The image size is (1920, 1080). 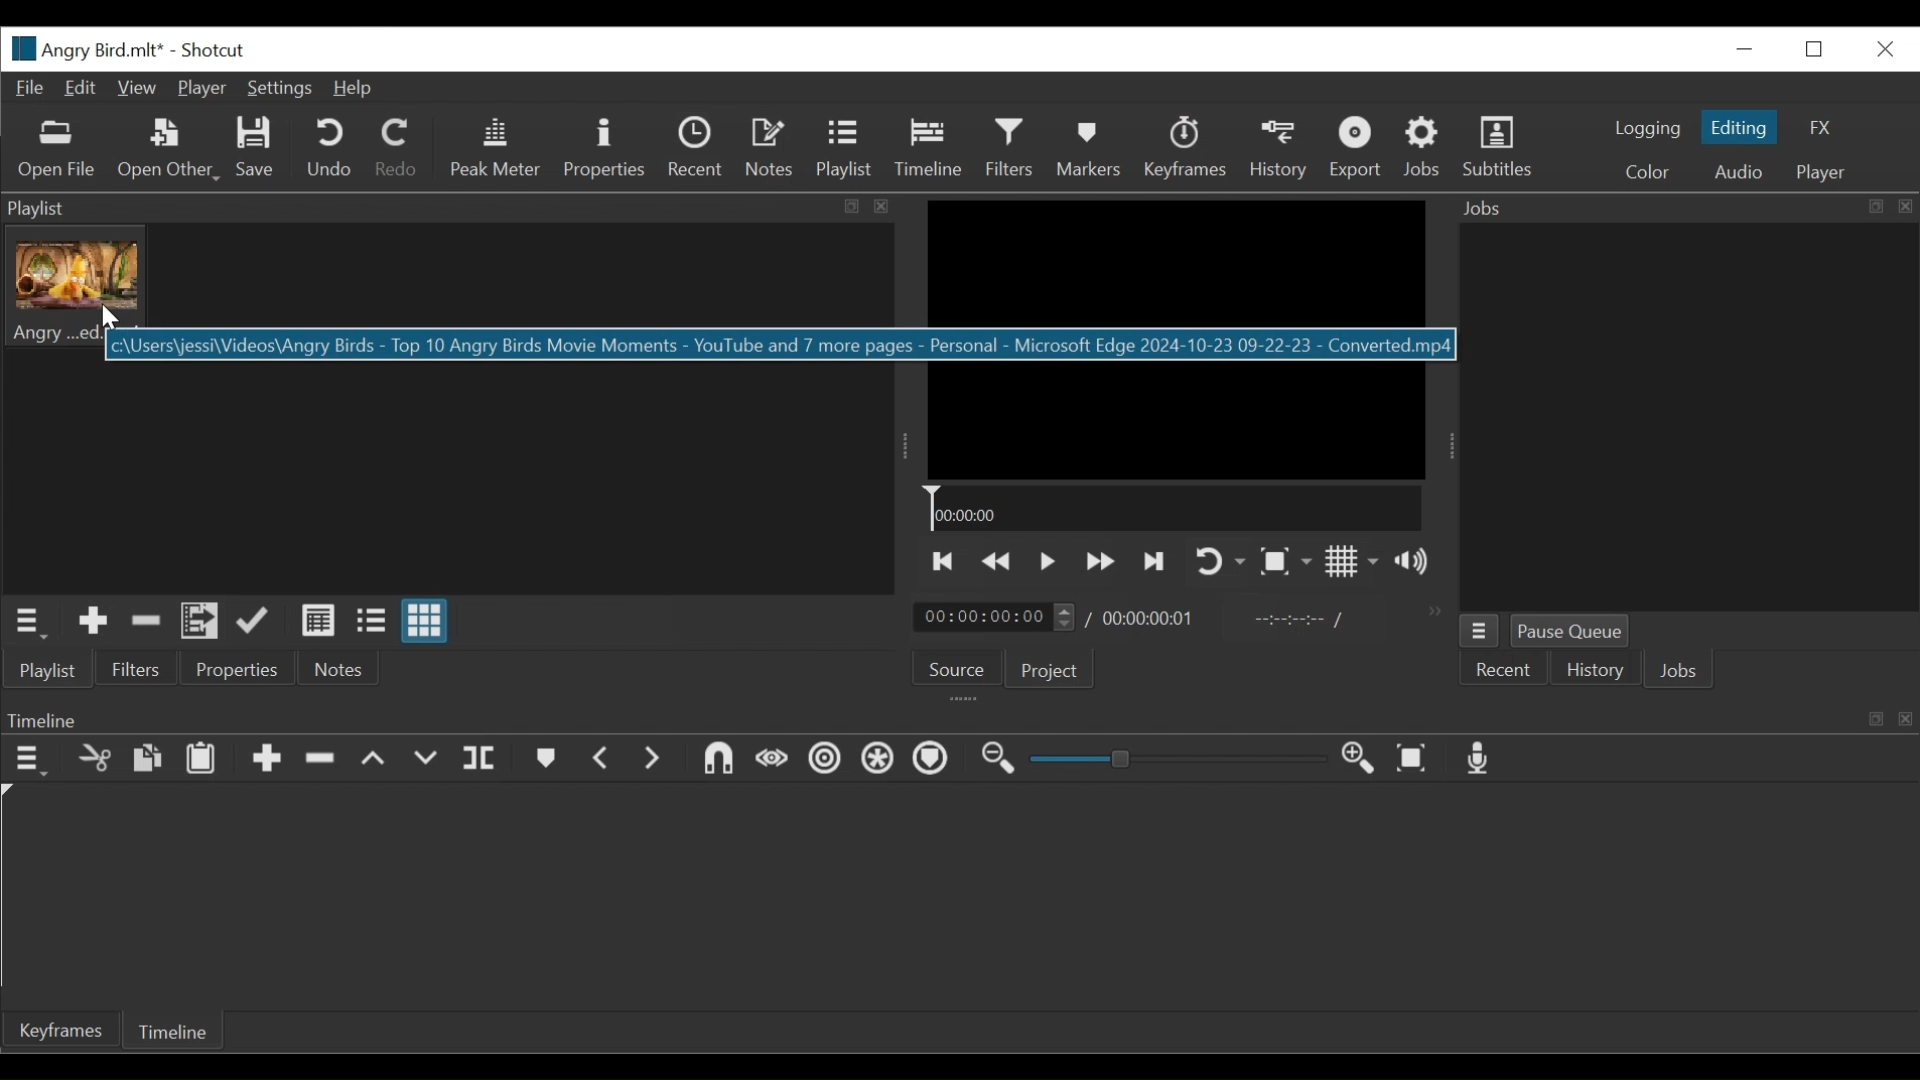 I want to click on Keyframes, so click(x=1187, y=148).